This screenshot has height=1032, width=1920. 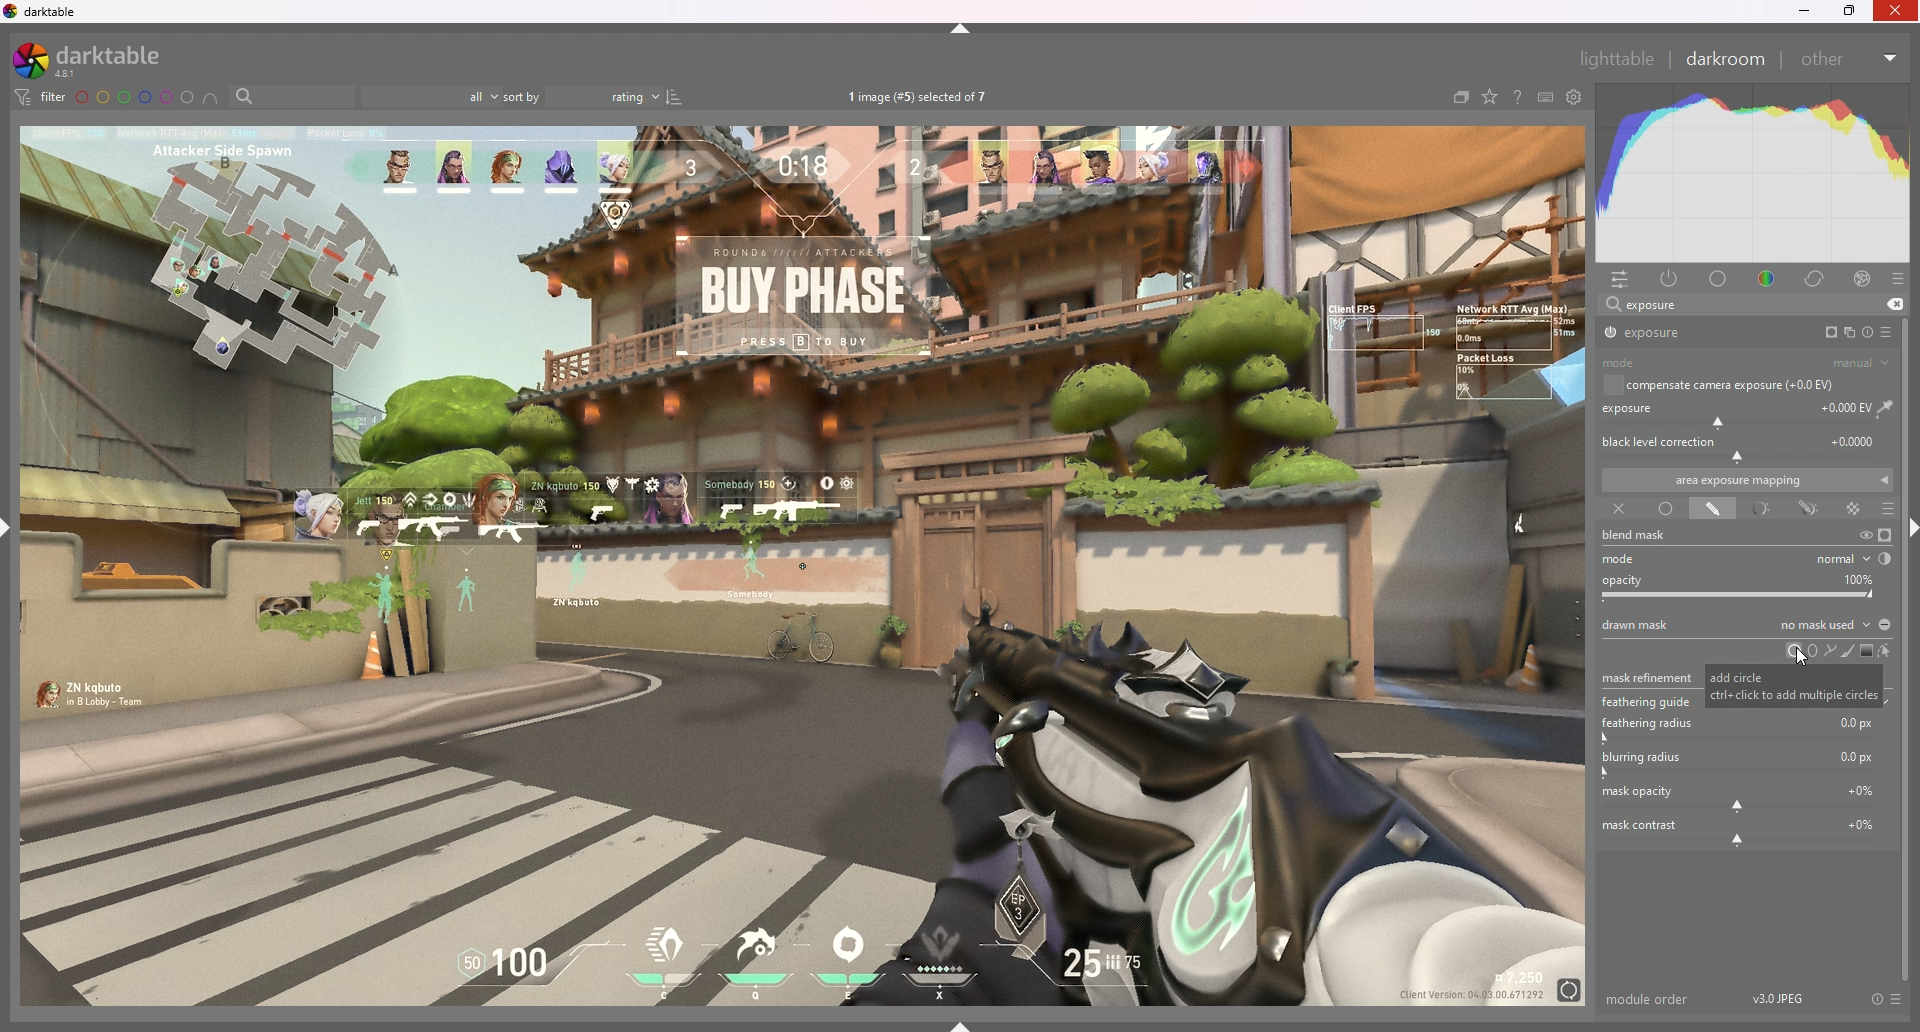 What do you see at coordinates (1798, 663) in the screenshot?
I see `cursor` at bounding box center [1798, 663].